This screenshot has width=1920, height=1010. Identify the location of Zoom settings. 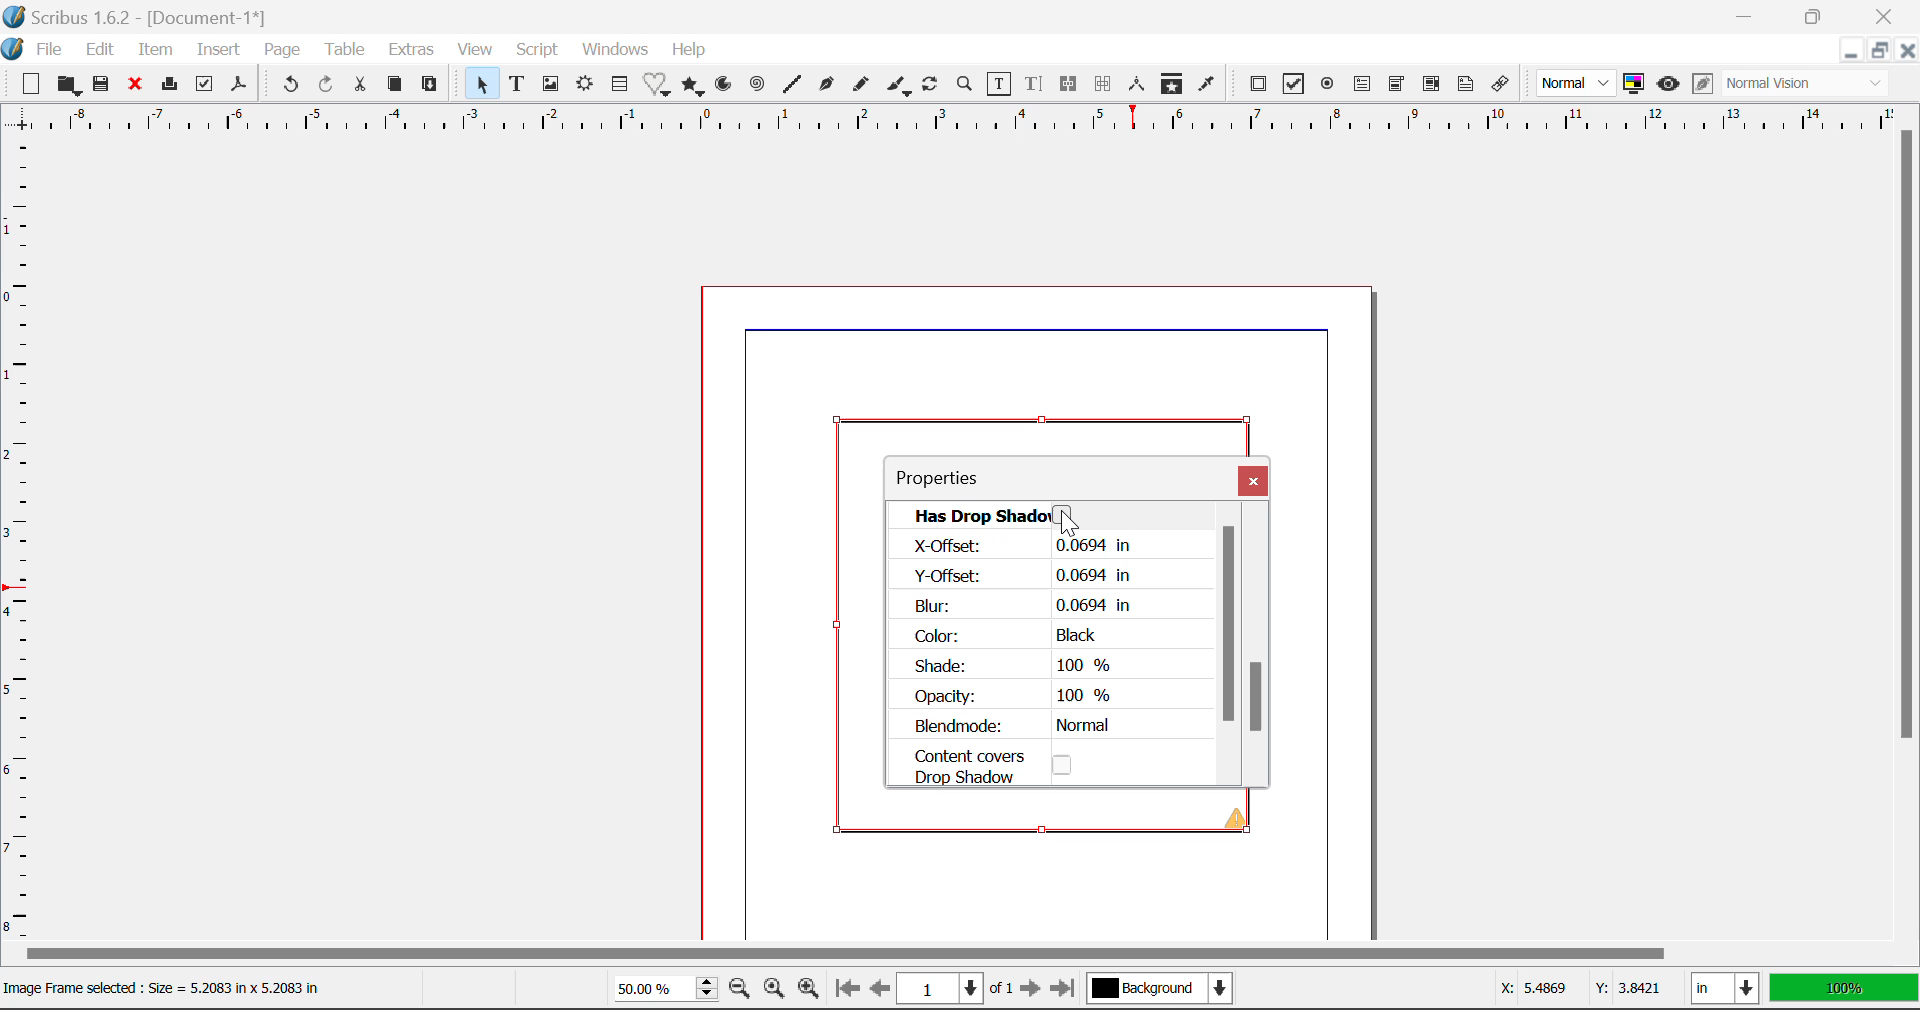
(773, 989).